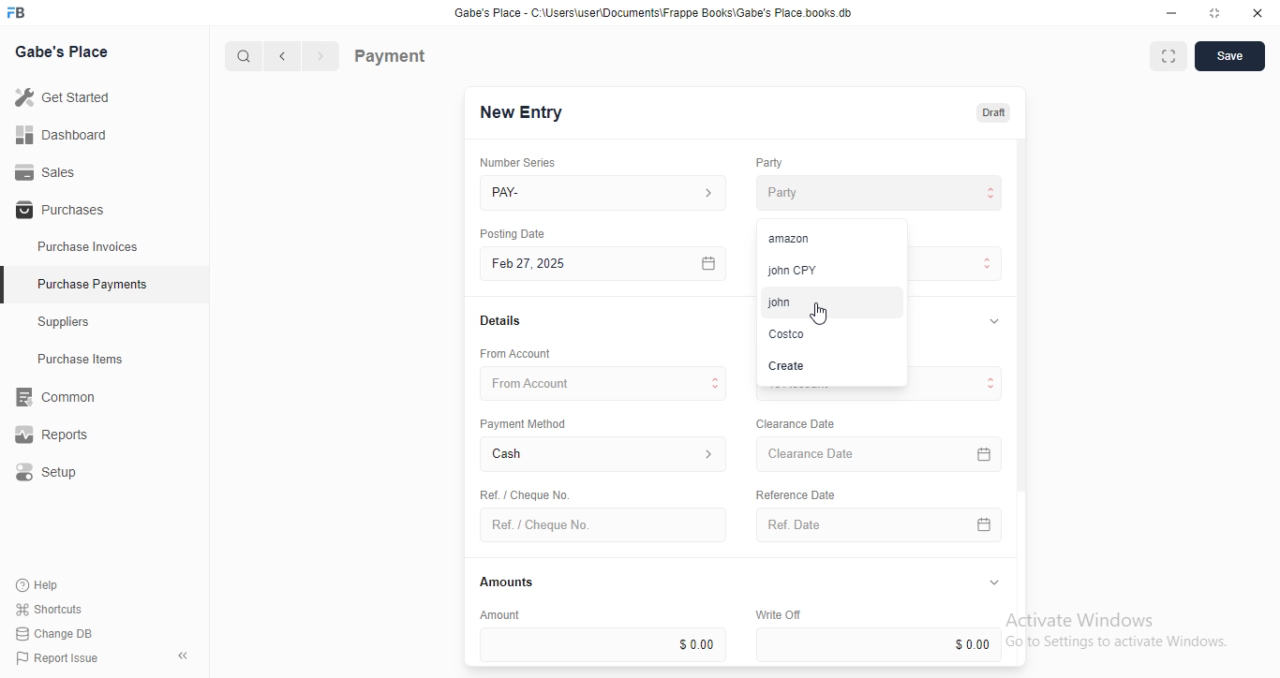 The height and width of the screenshot is (678, 1280). Describe the element at coordinates (70, 324) in the screenshot. I see `Suppliers` at that location.